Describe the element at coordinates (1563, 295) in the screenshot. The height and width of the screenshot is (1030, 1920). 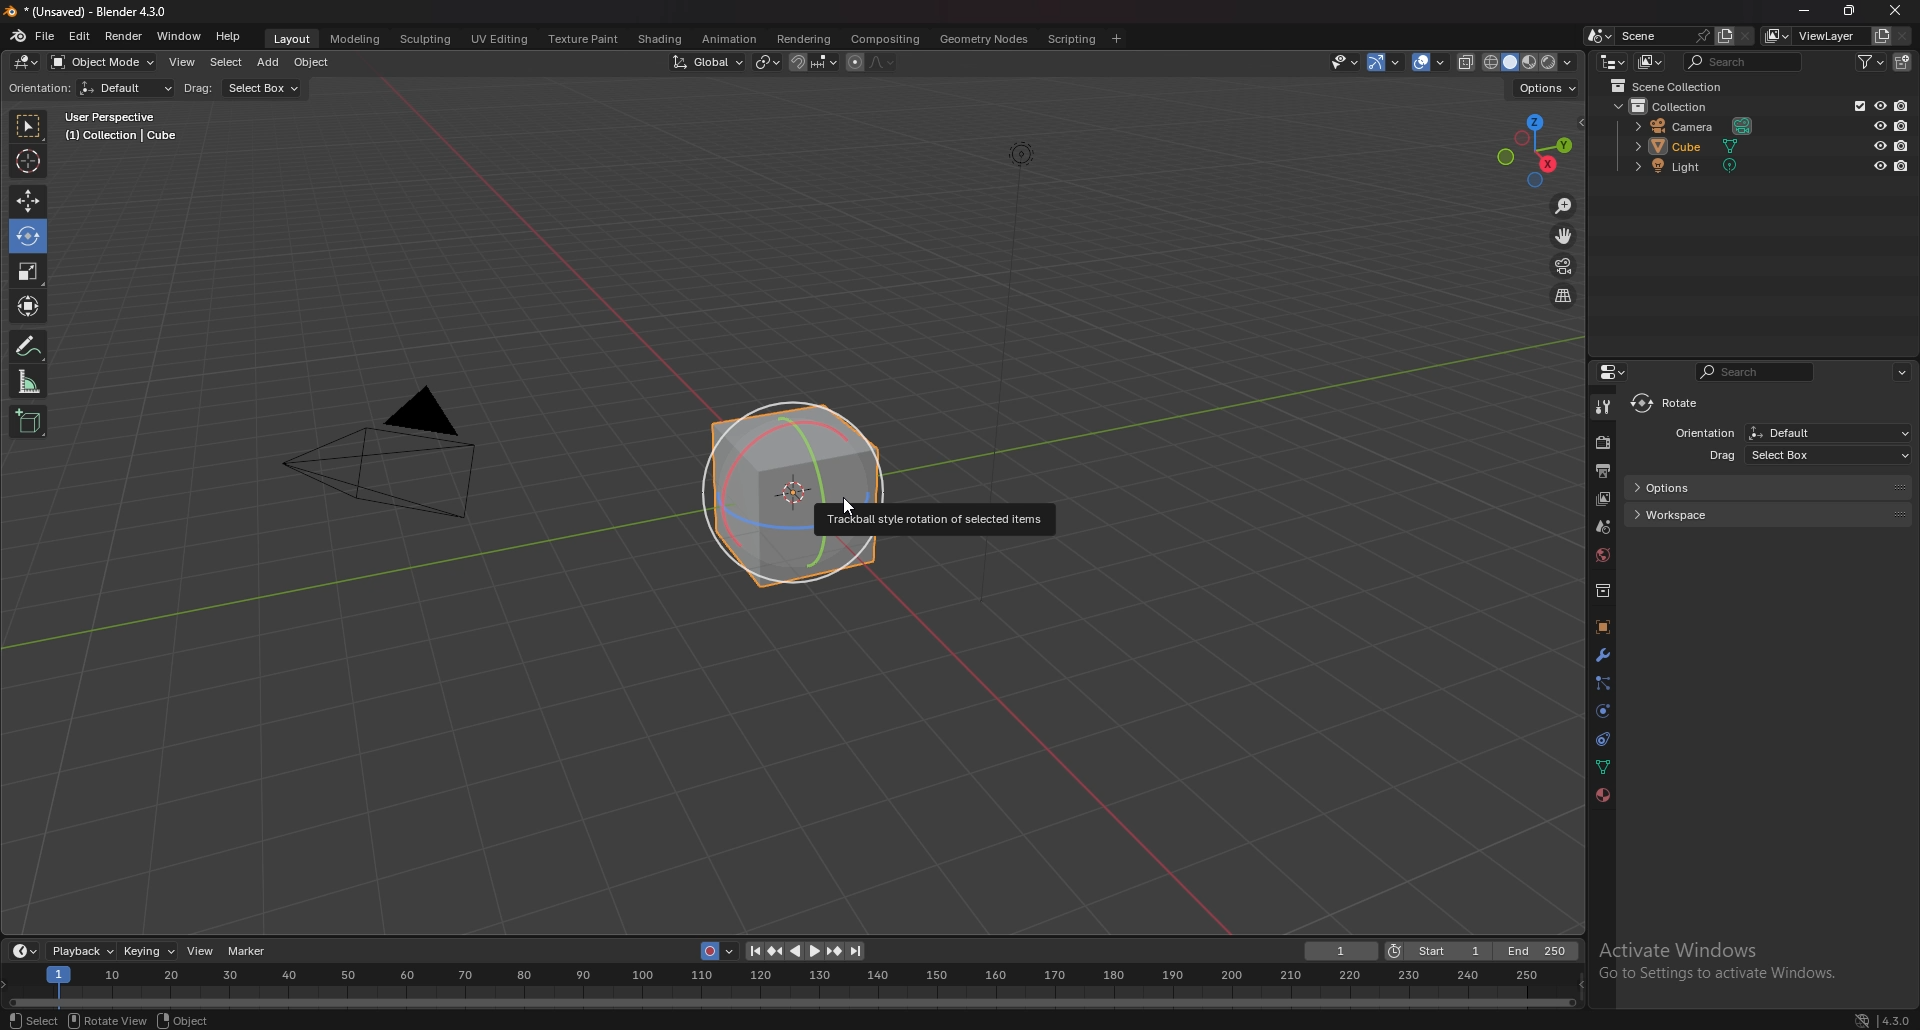
I see `perspective/orthographic` at that location.